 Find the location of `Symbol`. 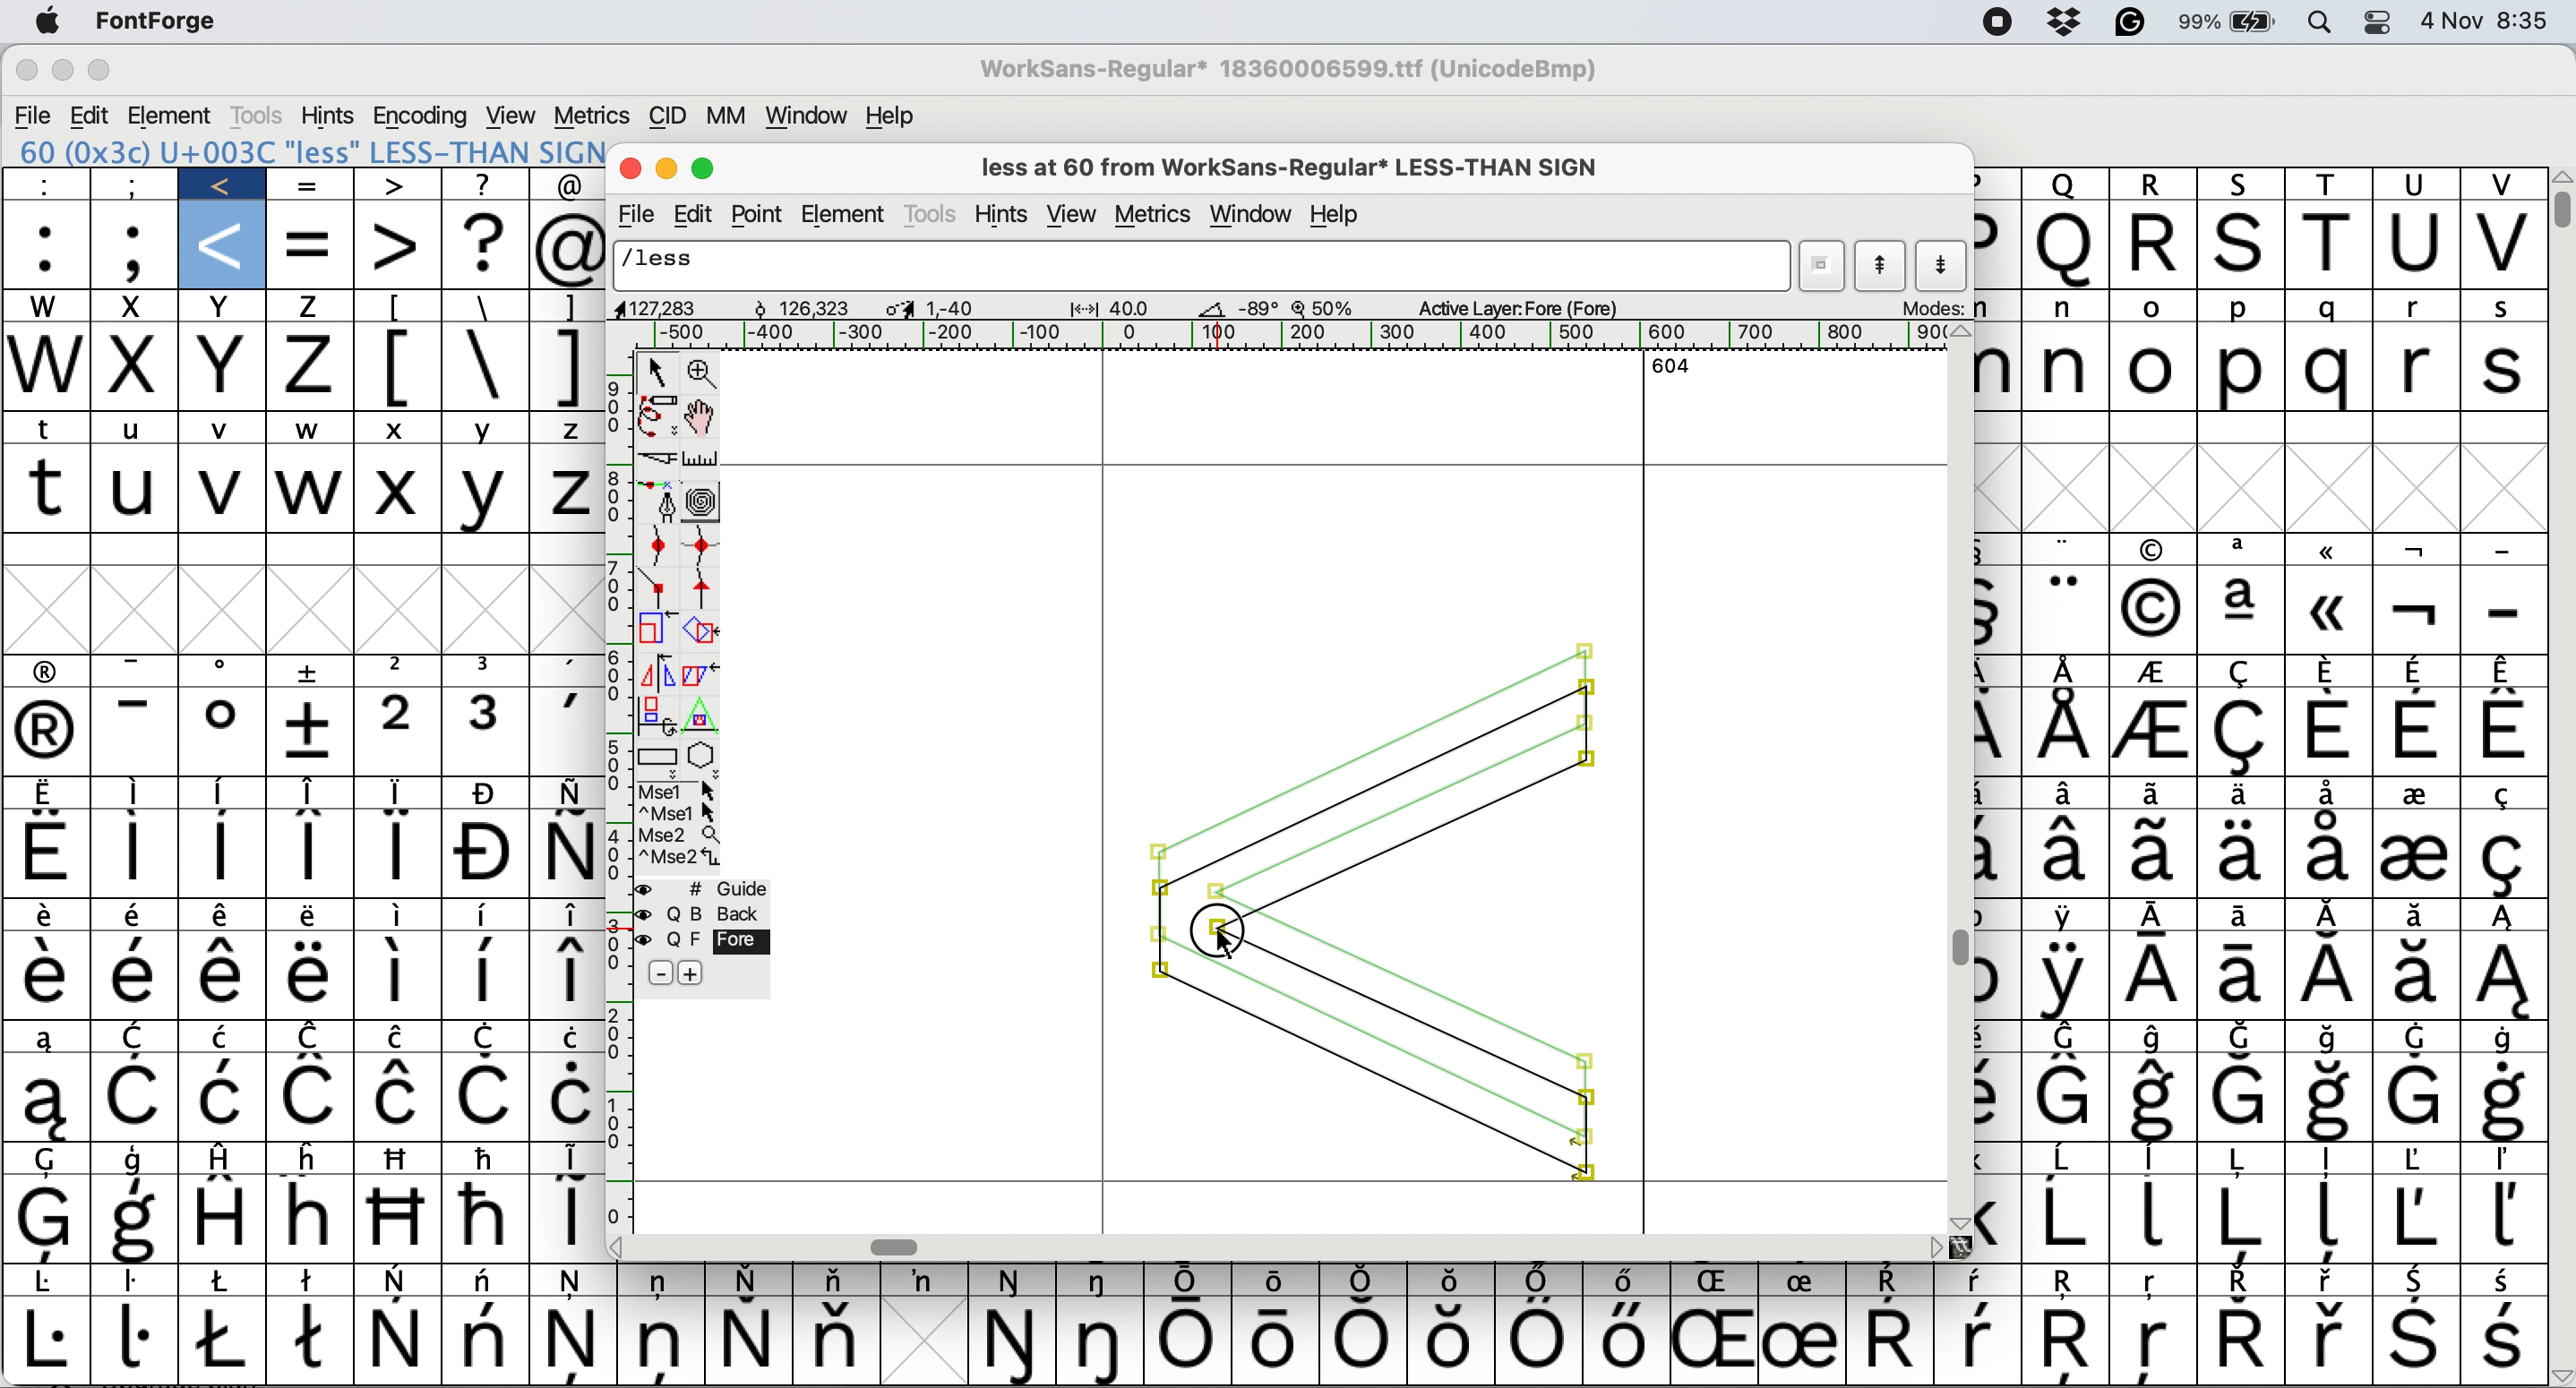

Symbol is located at coordinates (2066, 854).